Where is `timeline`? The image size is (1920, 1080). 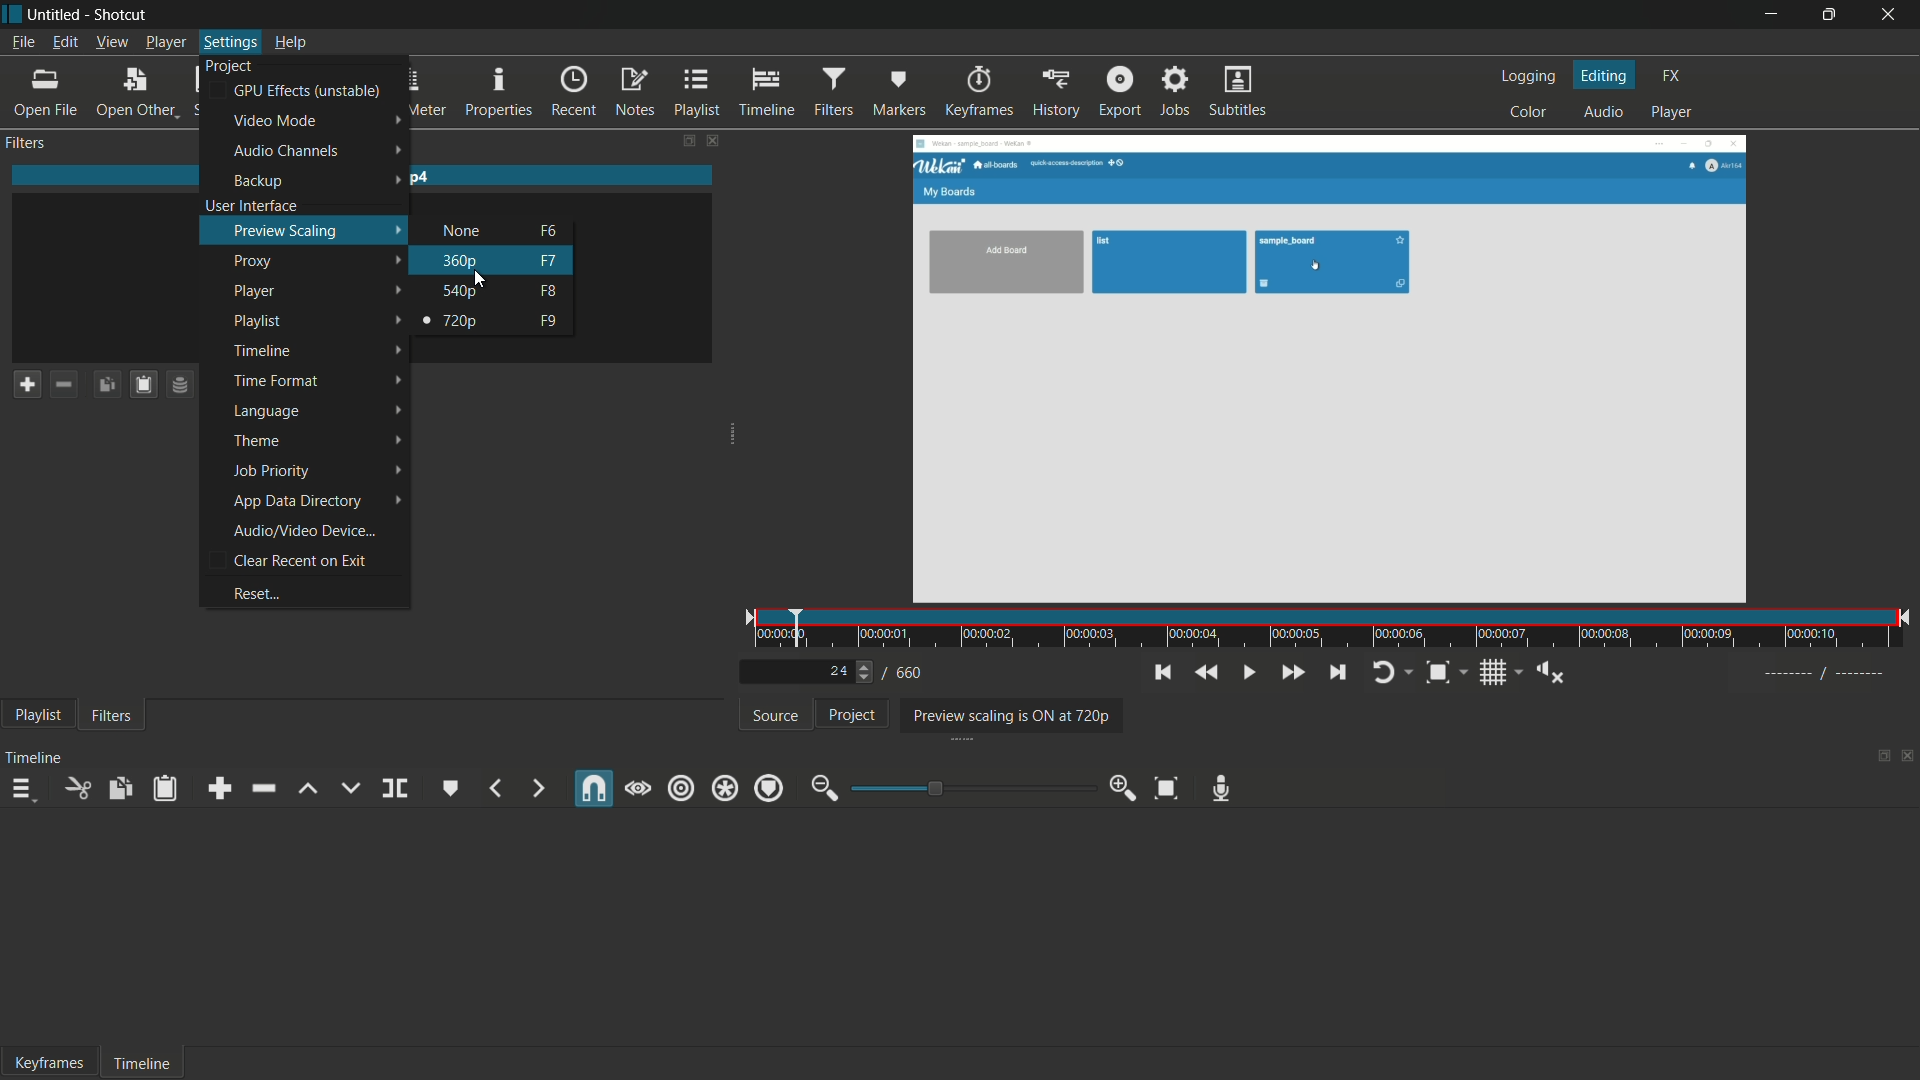
timeline is located at coordinates (768, 92).